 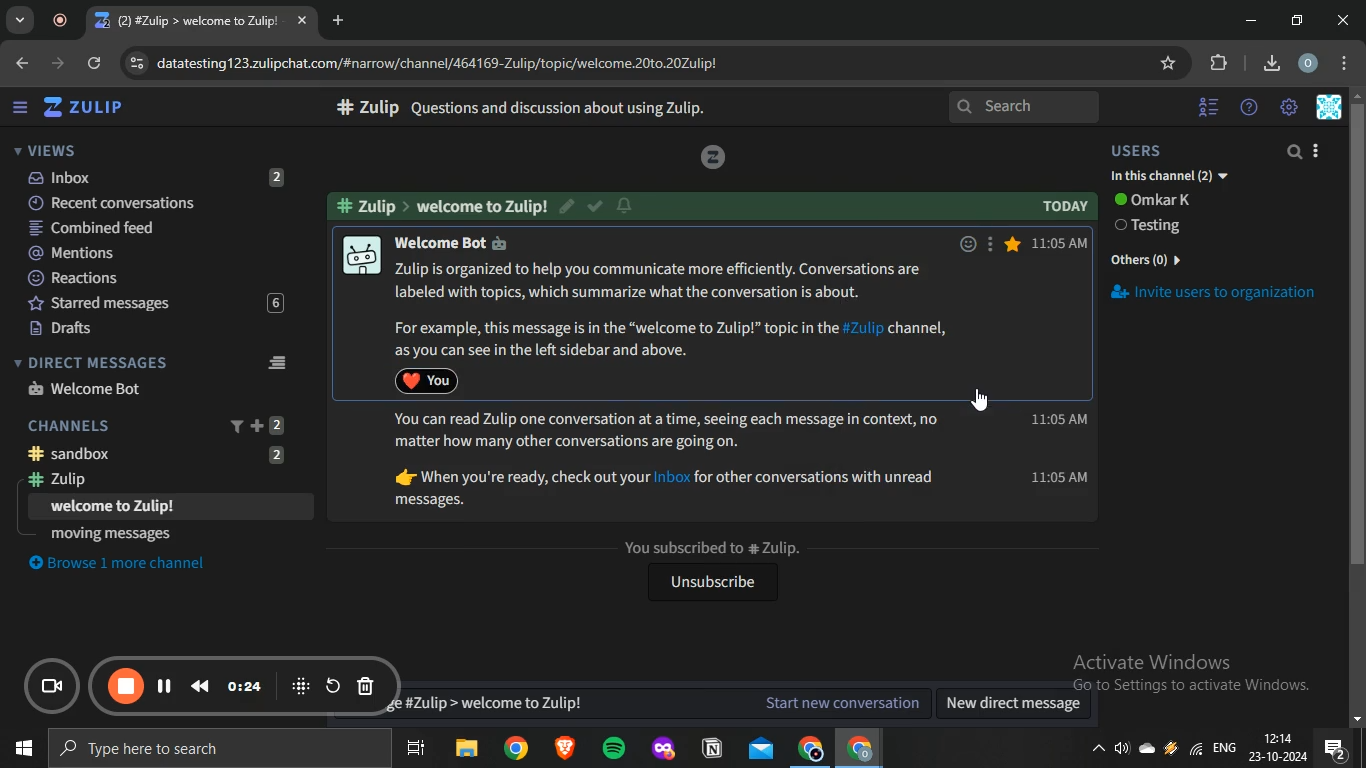 I want to click on search tab, so click(x=20, y=21).